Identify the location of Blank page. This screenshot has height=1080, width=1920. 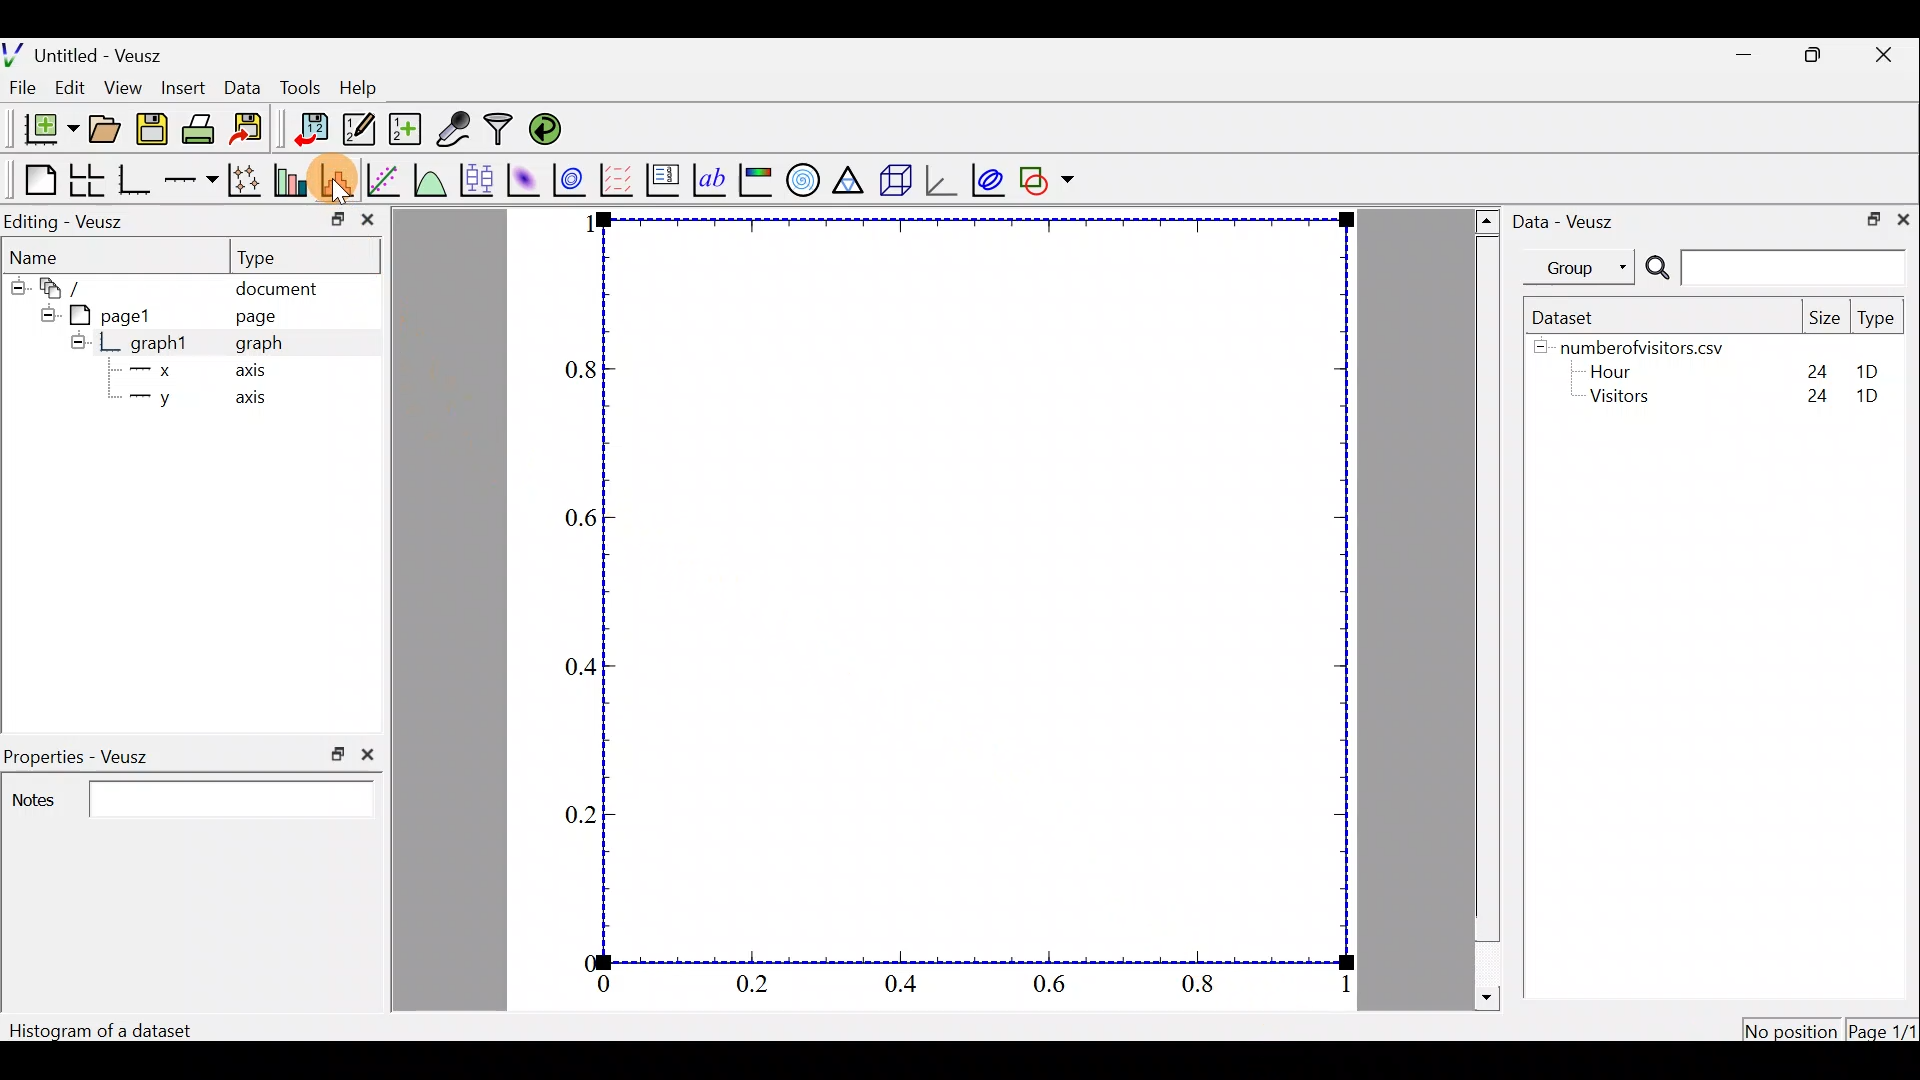
(34, 178).